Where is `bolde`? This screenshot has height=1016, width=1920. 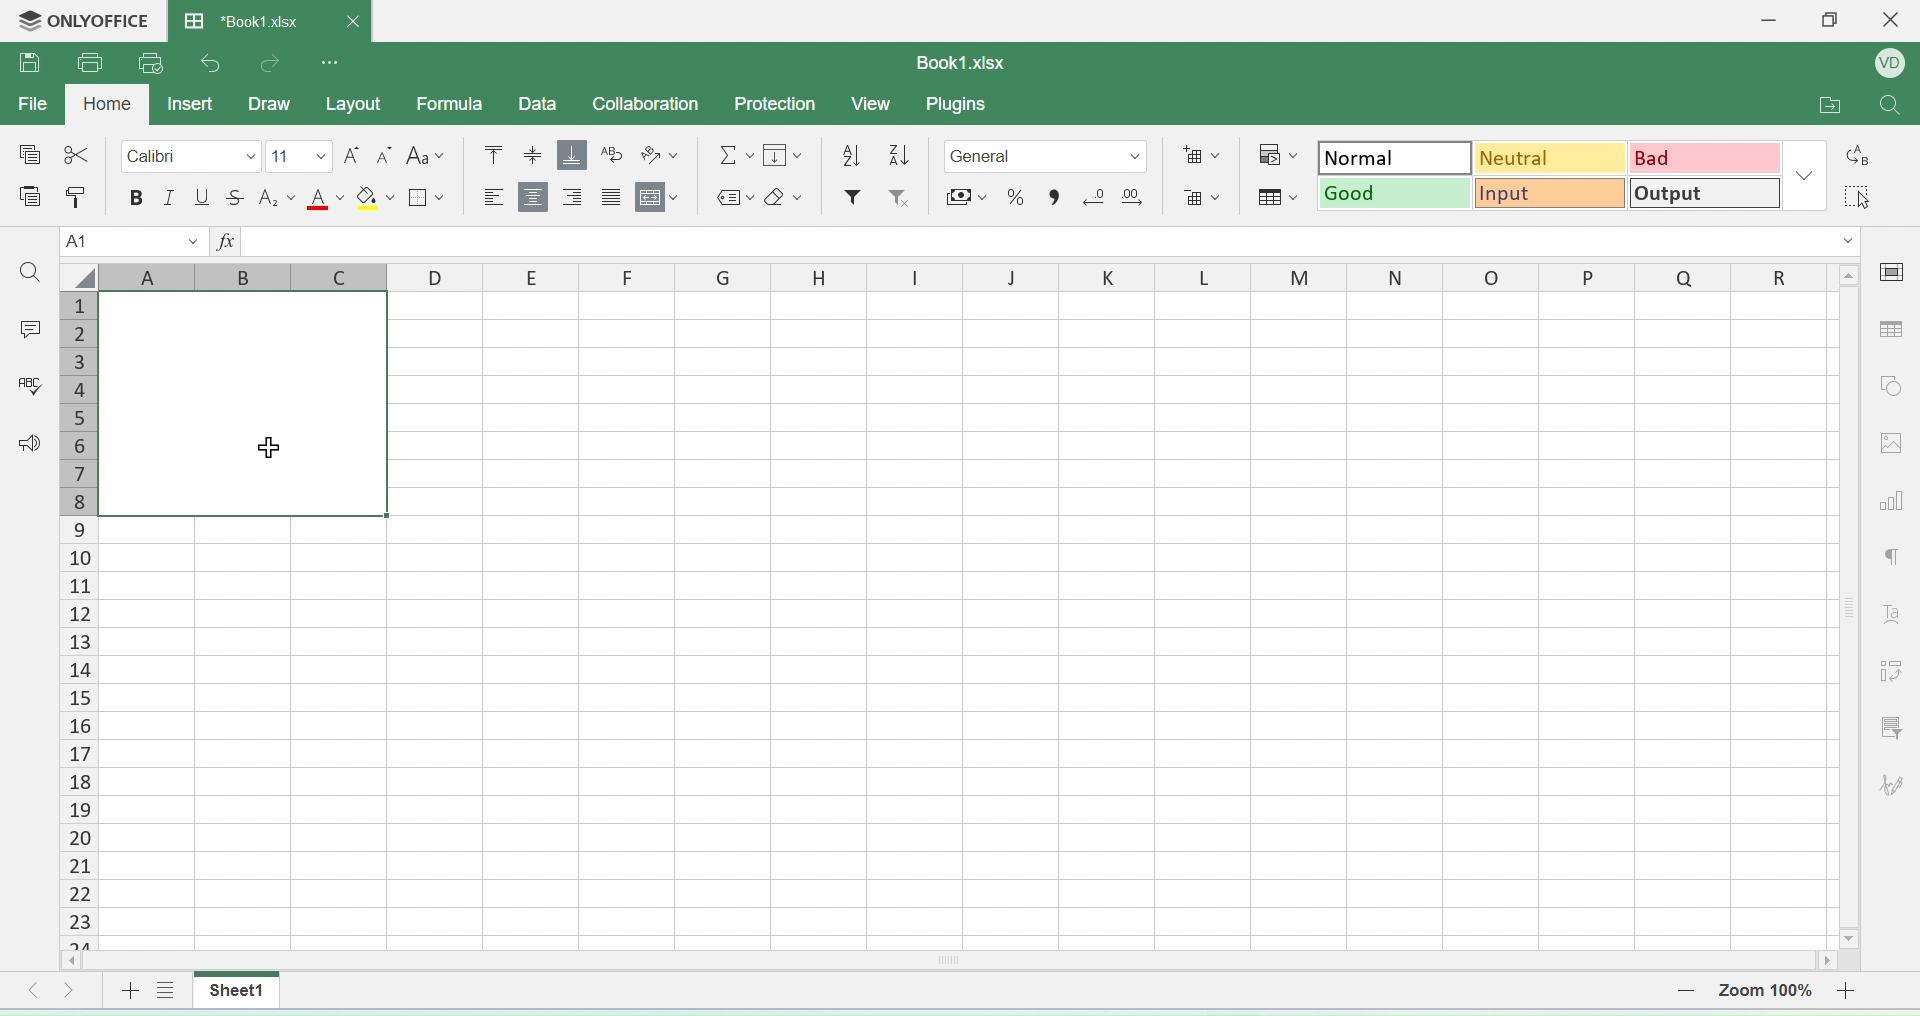 bolde is located at coordinates (135, 200).